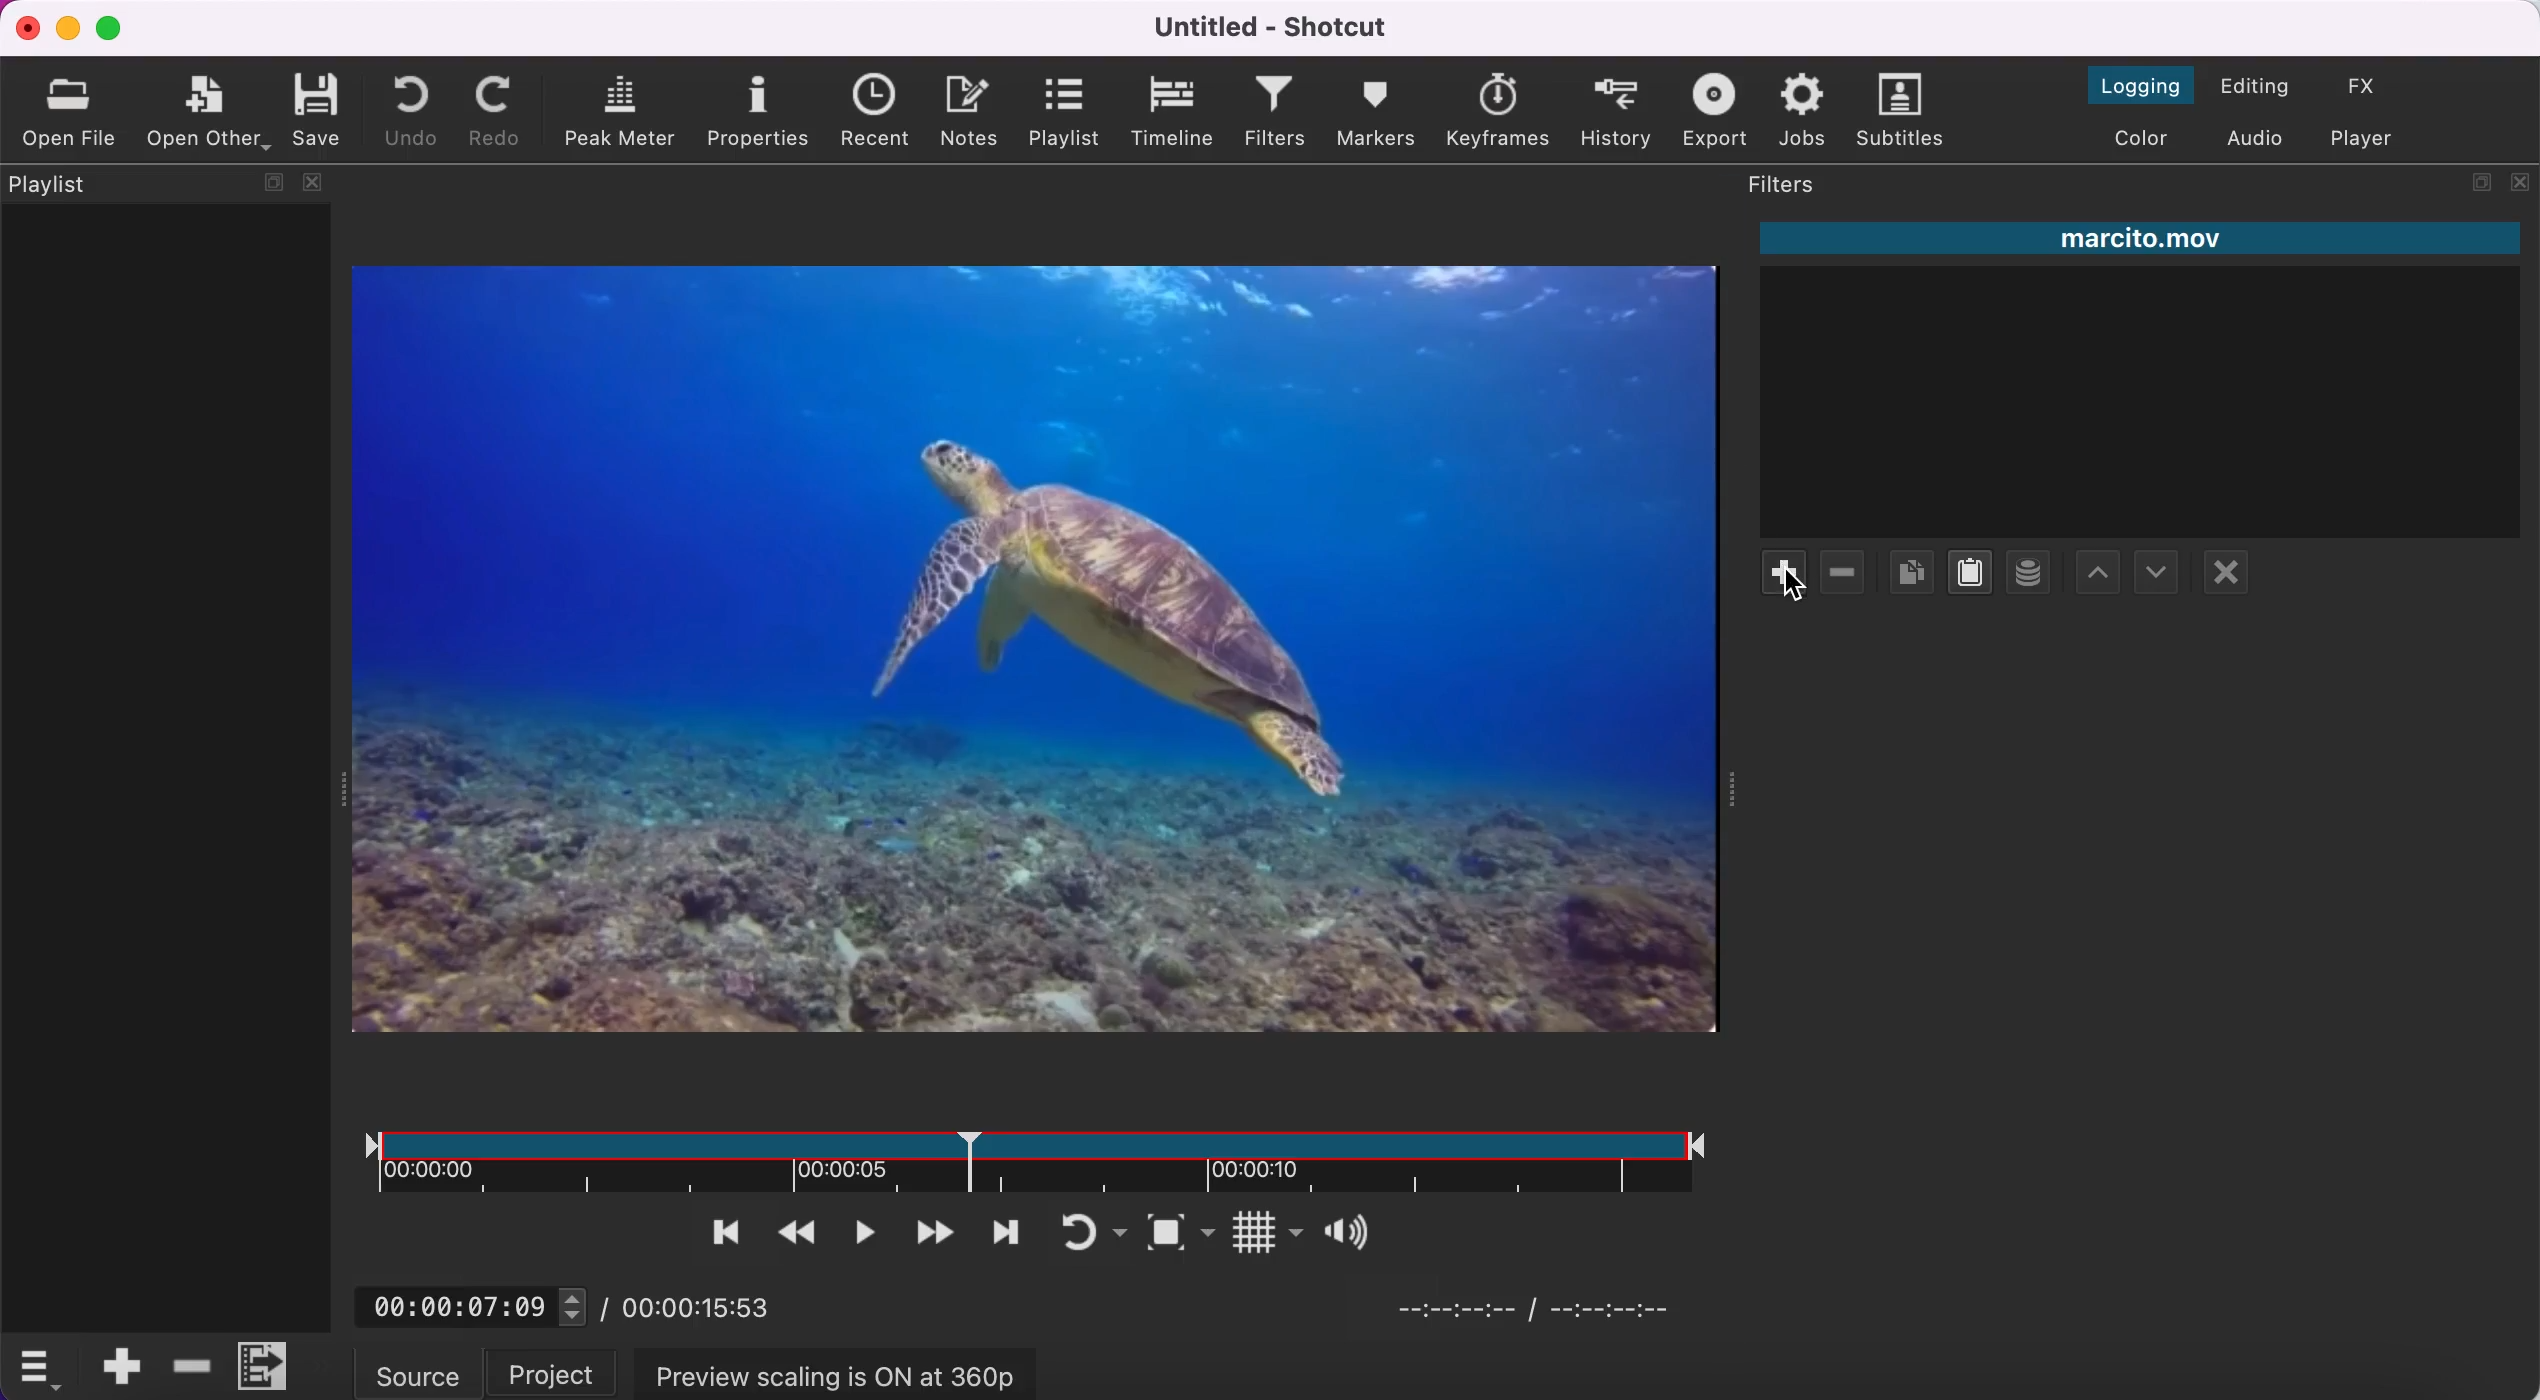  I want to click on save a filter set, so click(2032, 580).